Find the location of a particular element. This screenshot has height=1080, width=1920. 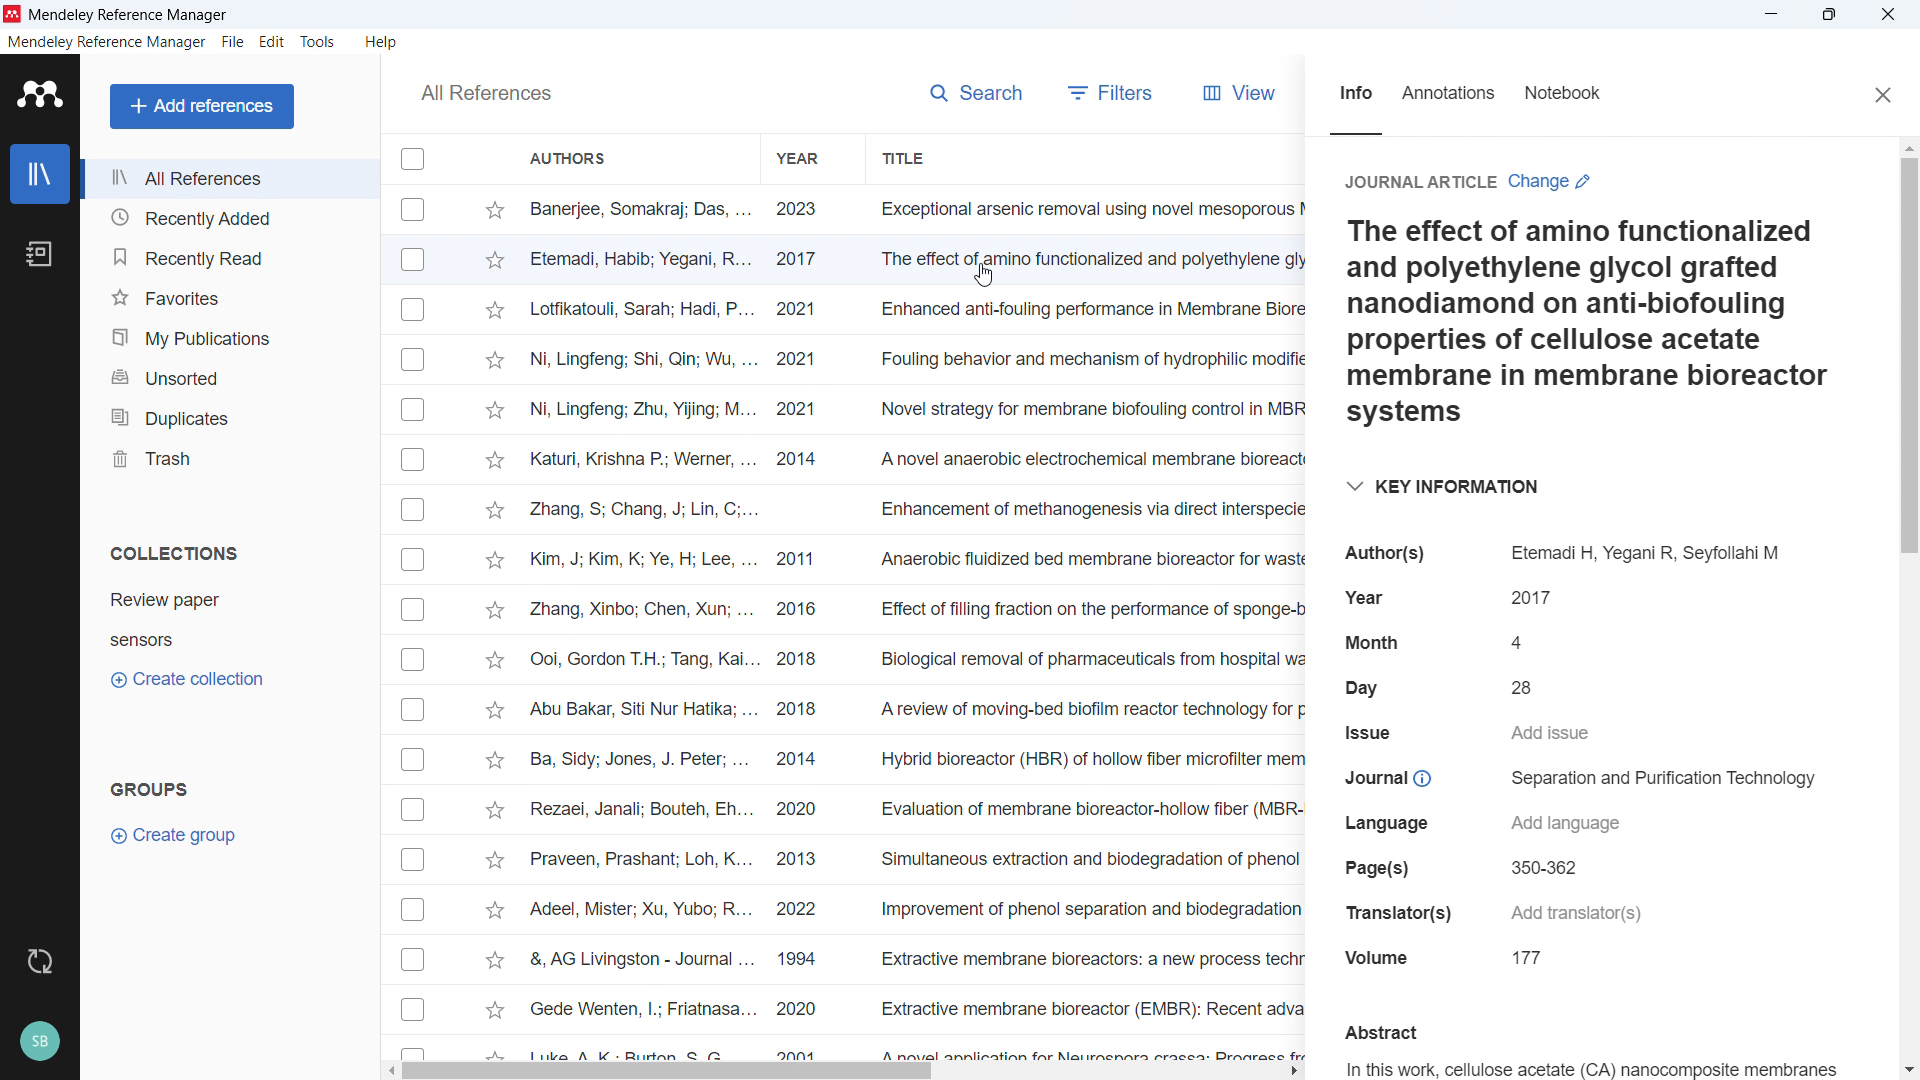

all references is located at coordinates (487, 93).